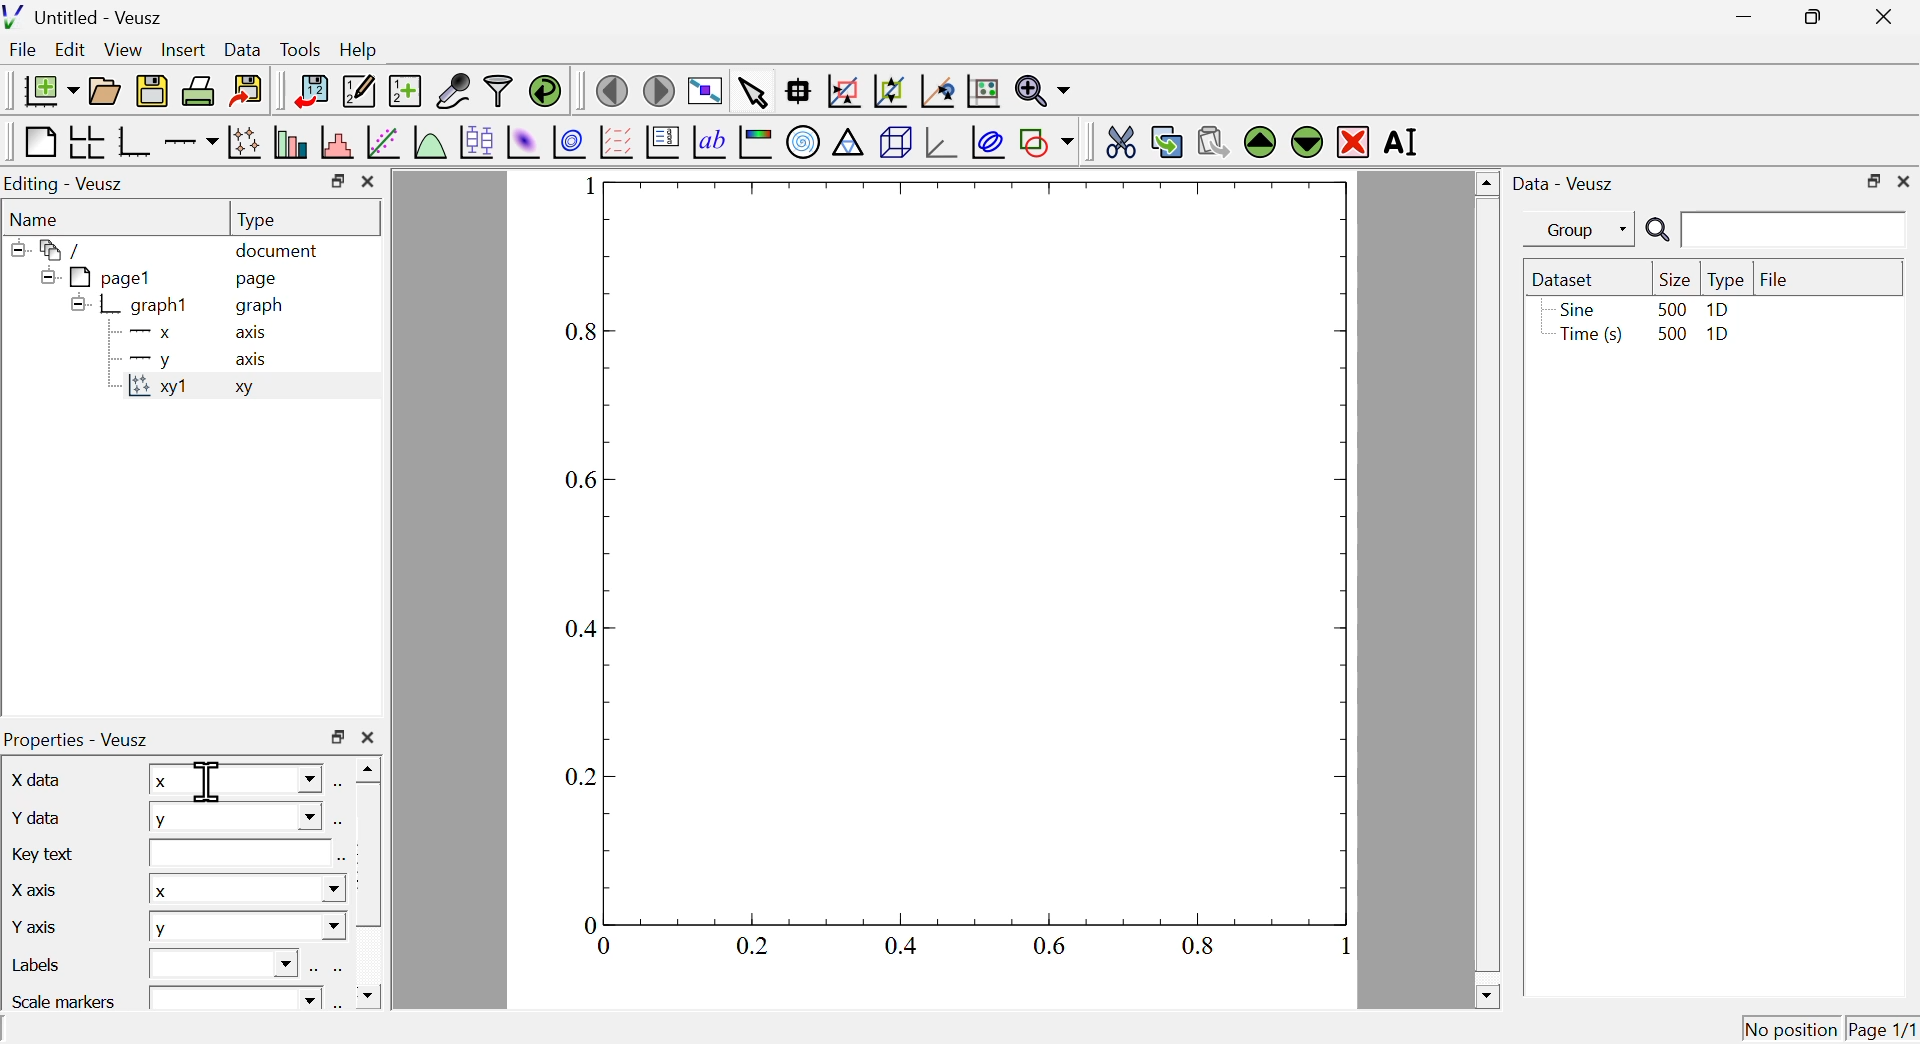  I want to click on close, so click(1904, 181).